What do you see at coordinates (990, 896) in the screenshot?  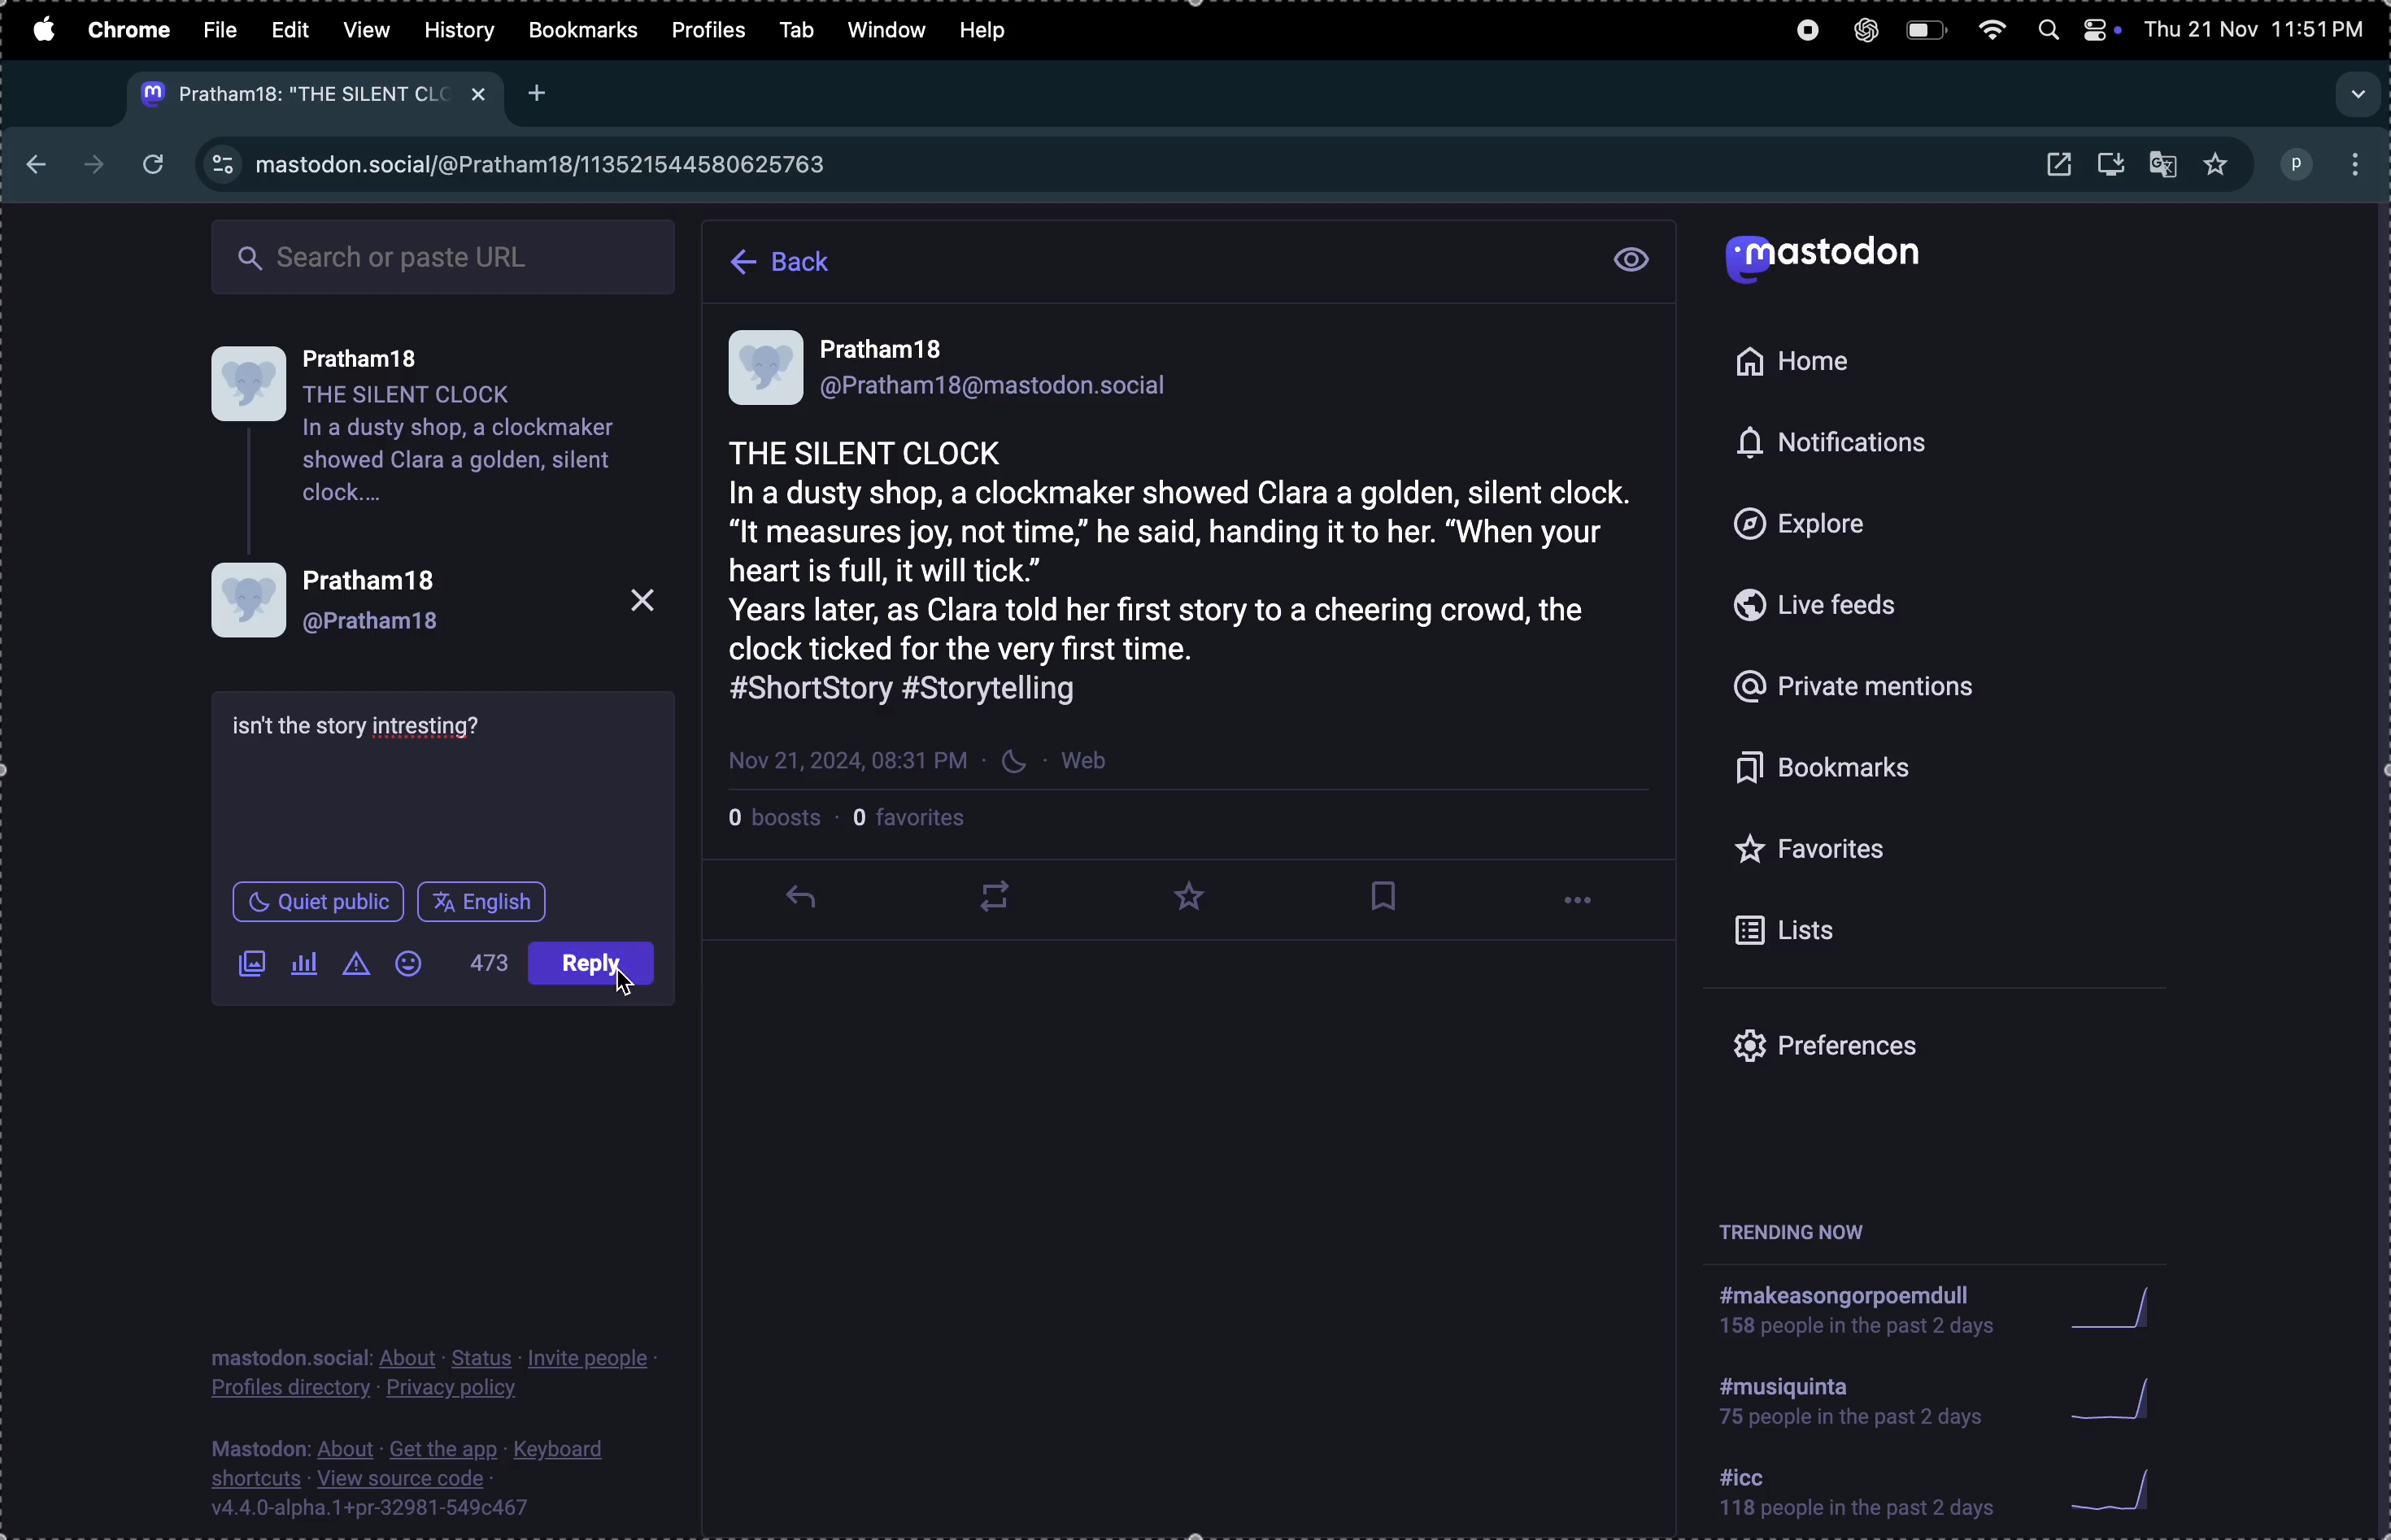 I see `loopplay` at bounding box center [990, 896].